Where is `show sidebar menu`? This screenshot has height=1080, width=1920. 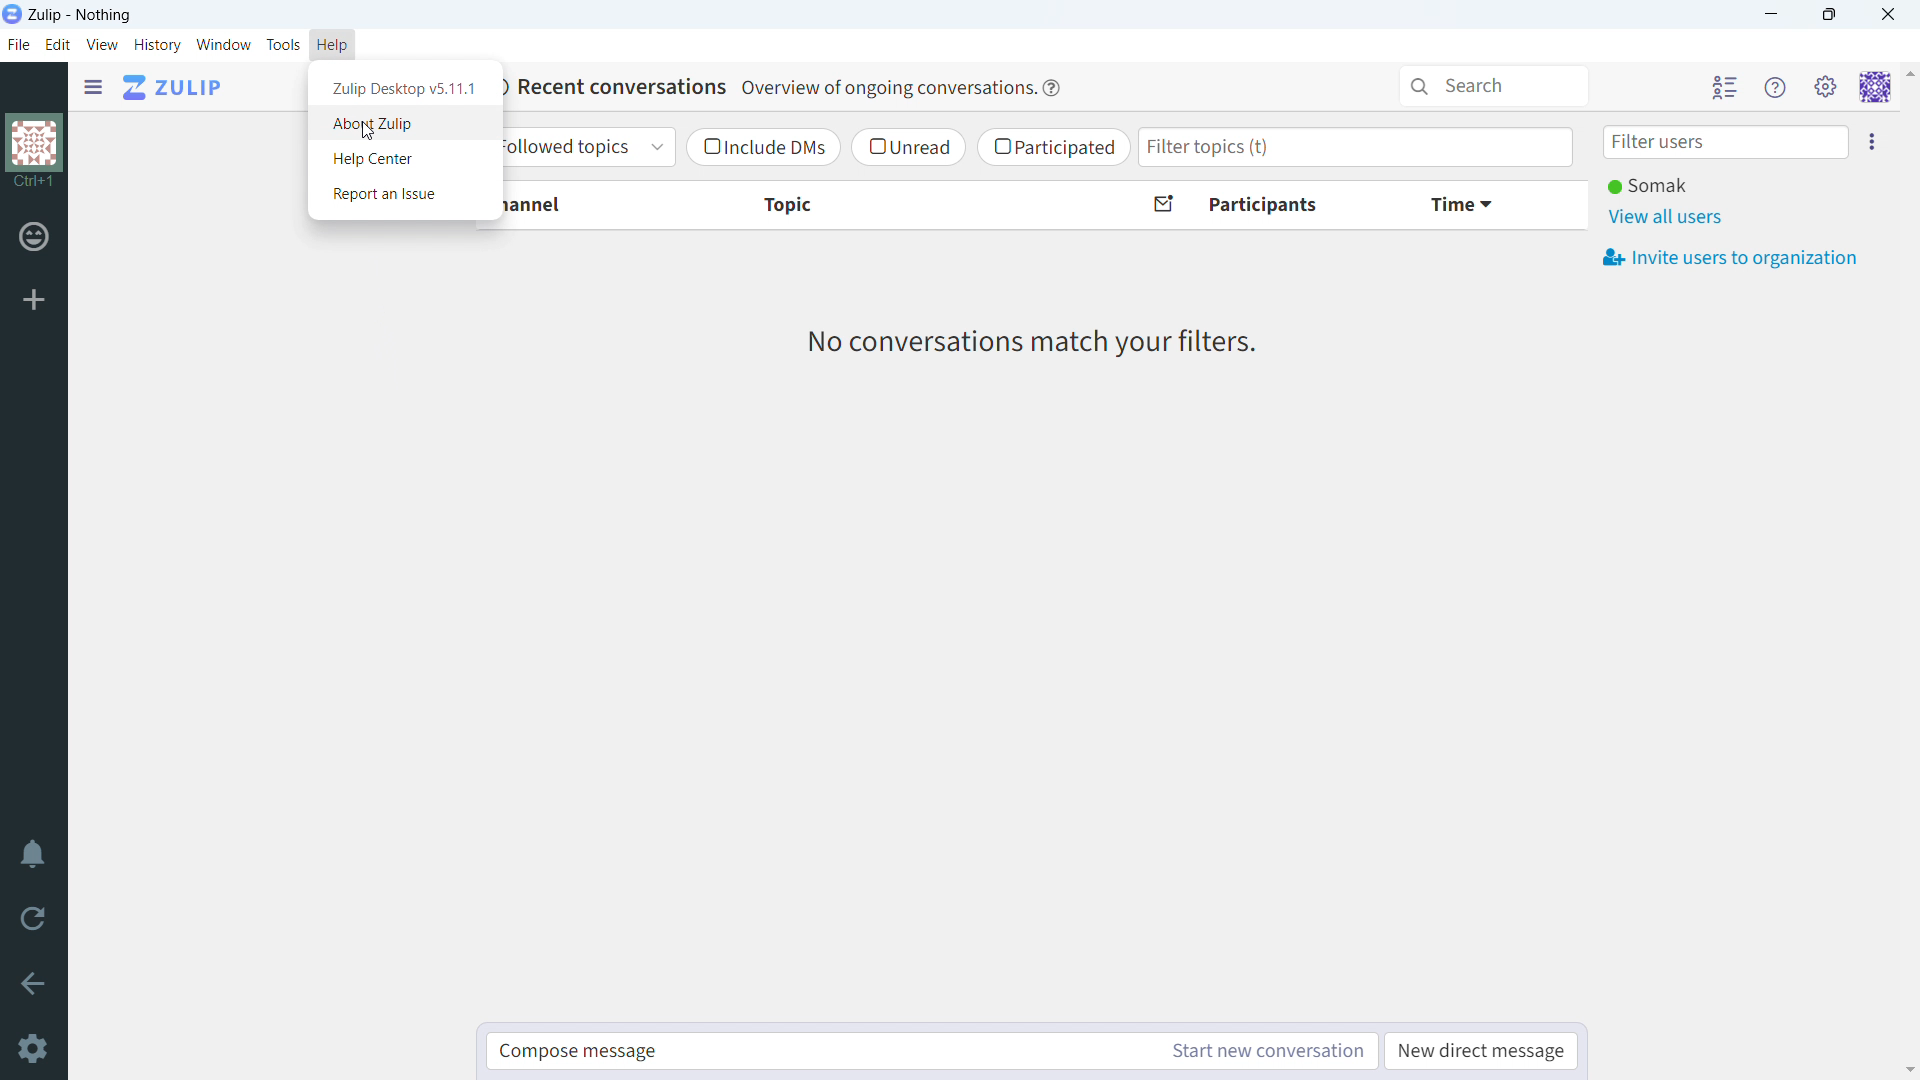 show sidebar menu is located at coordinates (96, 88).